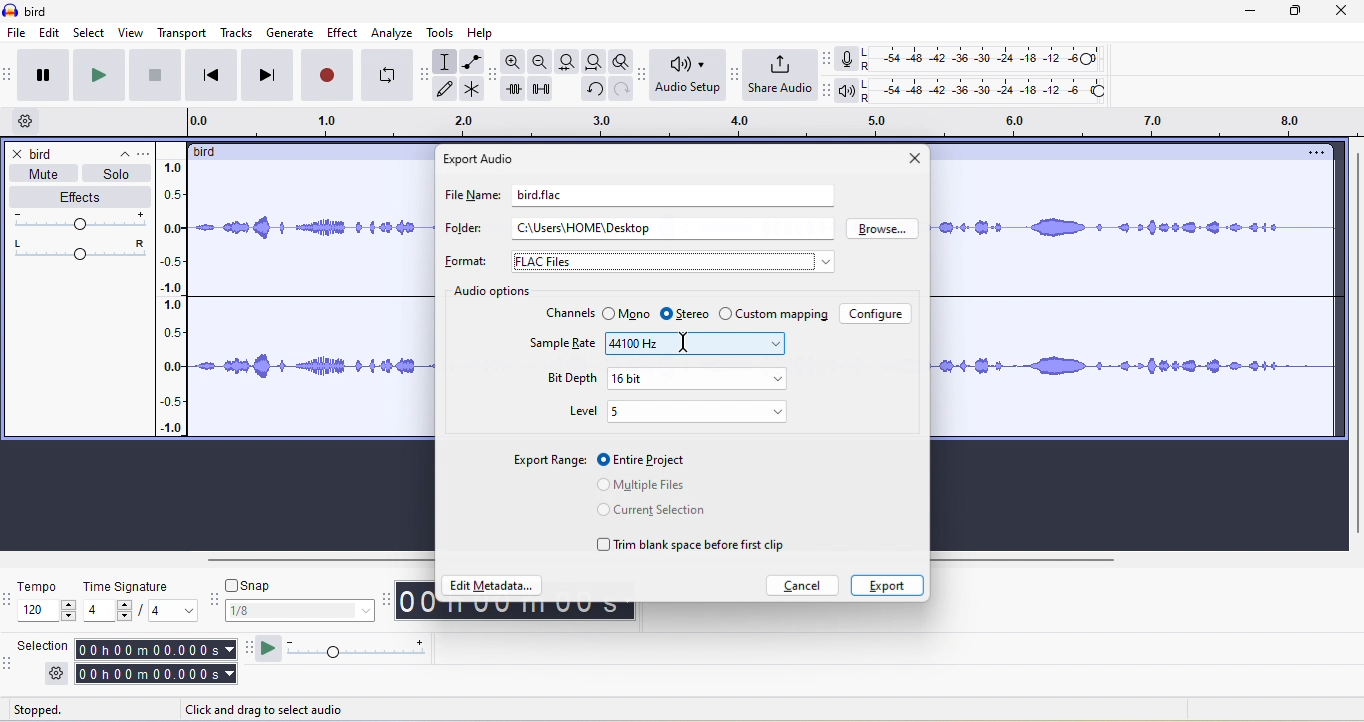 The width and height of the screenshot is (1364, 722). I want to click on undo, so click(592, 93).